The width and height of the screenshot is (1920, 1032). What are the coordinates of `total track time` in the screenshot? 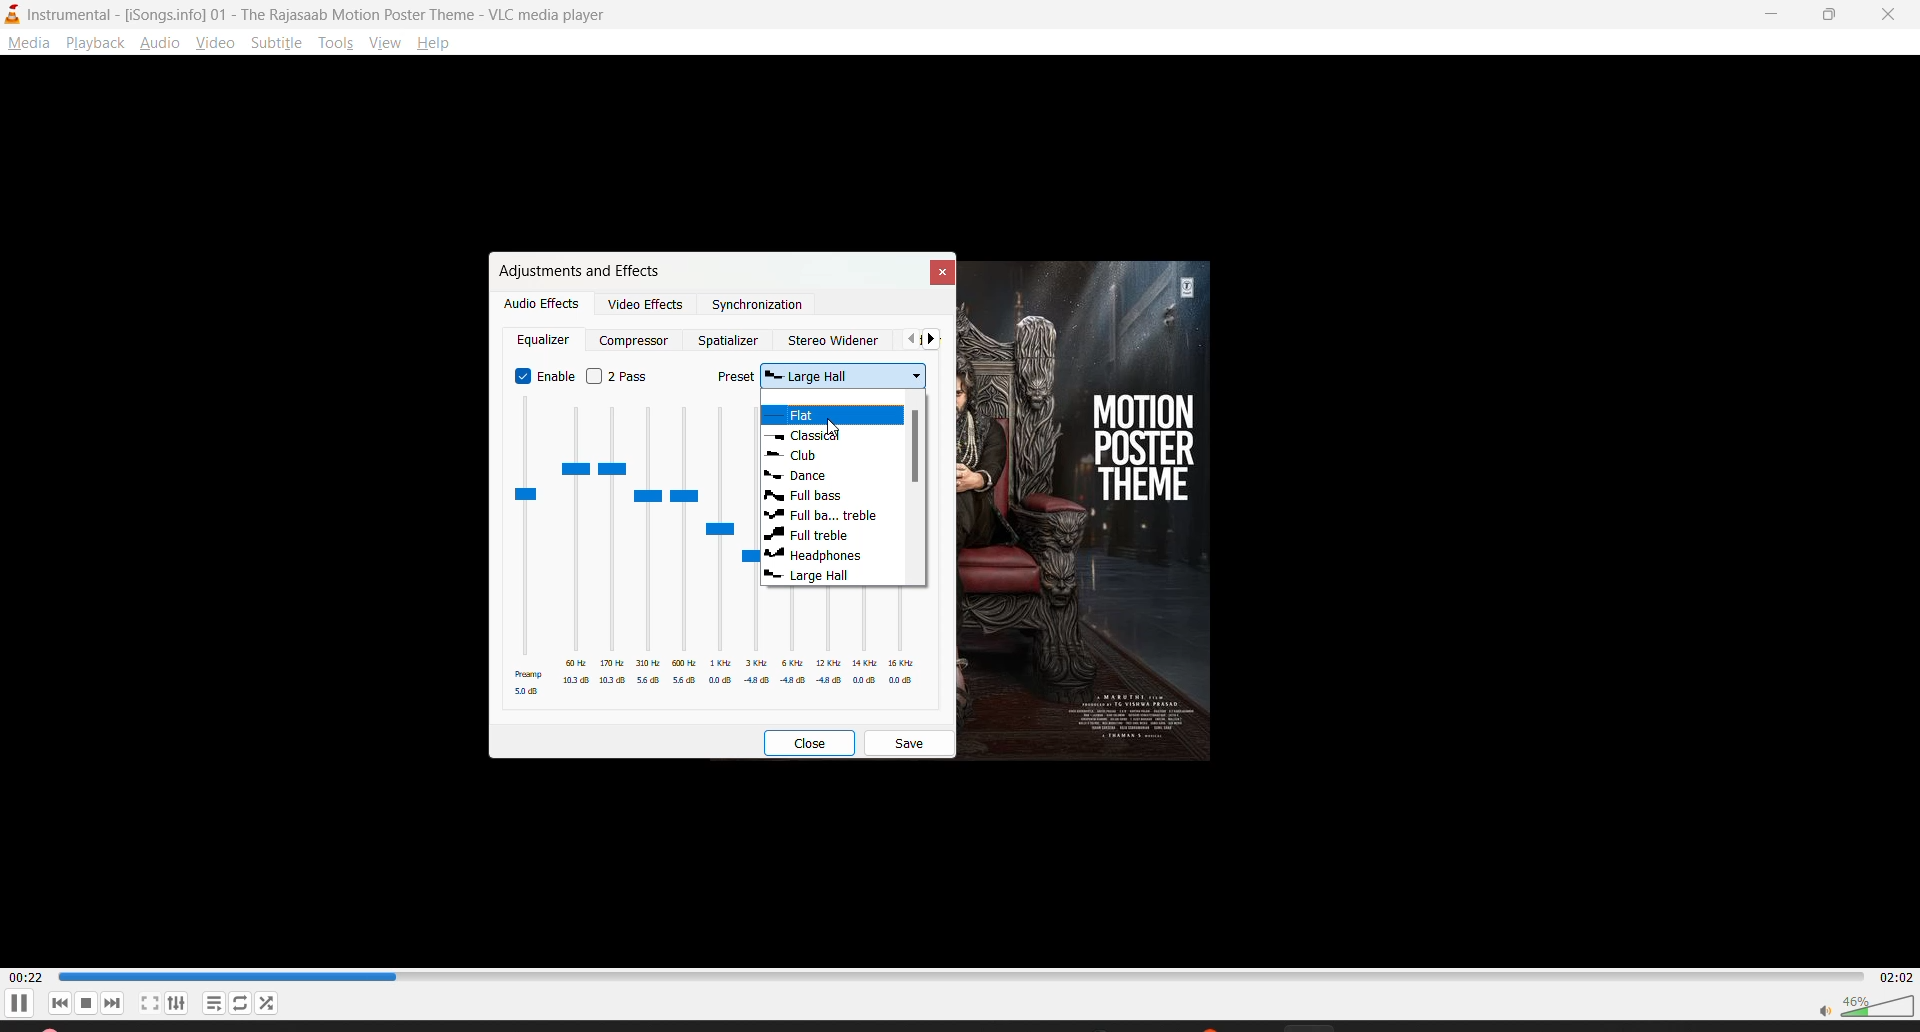 It's located at (1892, 975).